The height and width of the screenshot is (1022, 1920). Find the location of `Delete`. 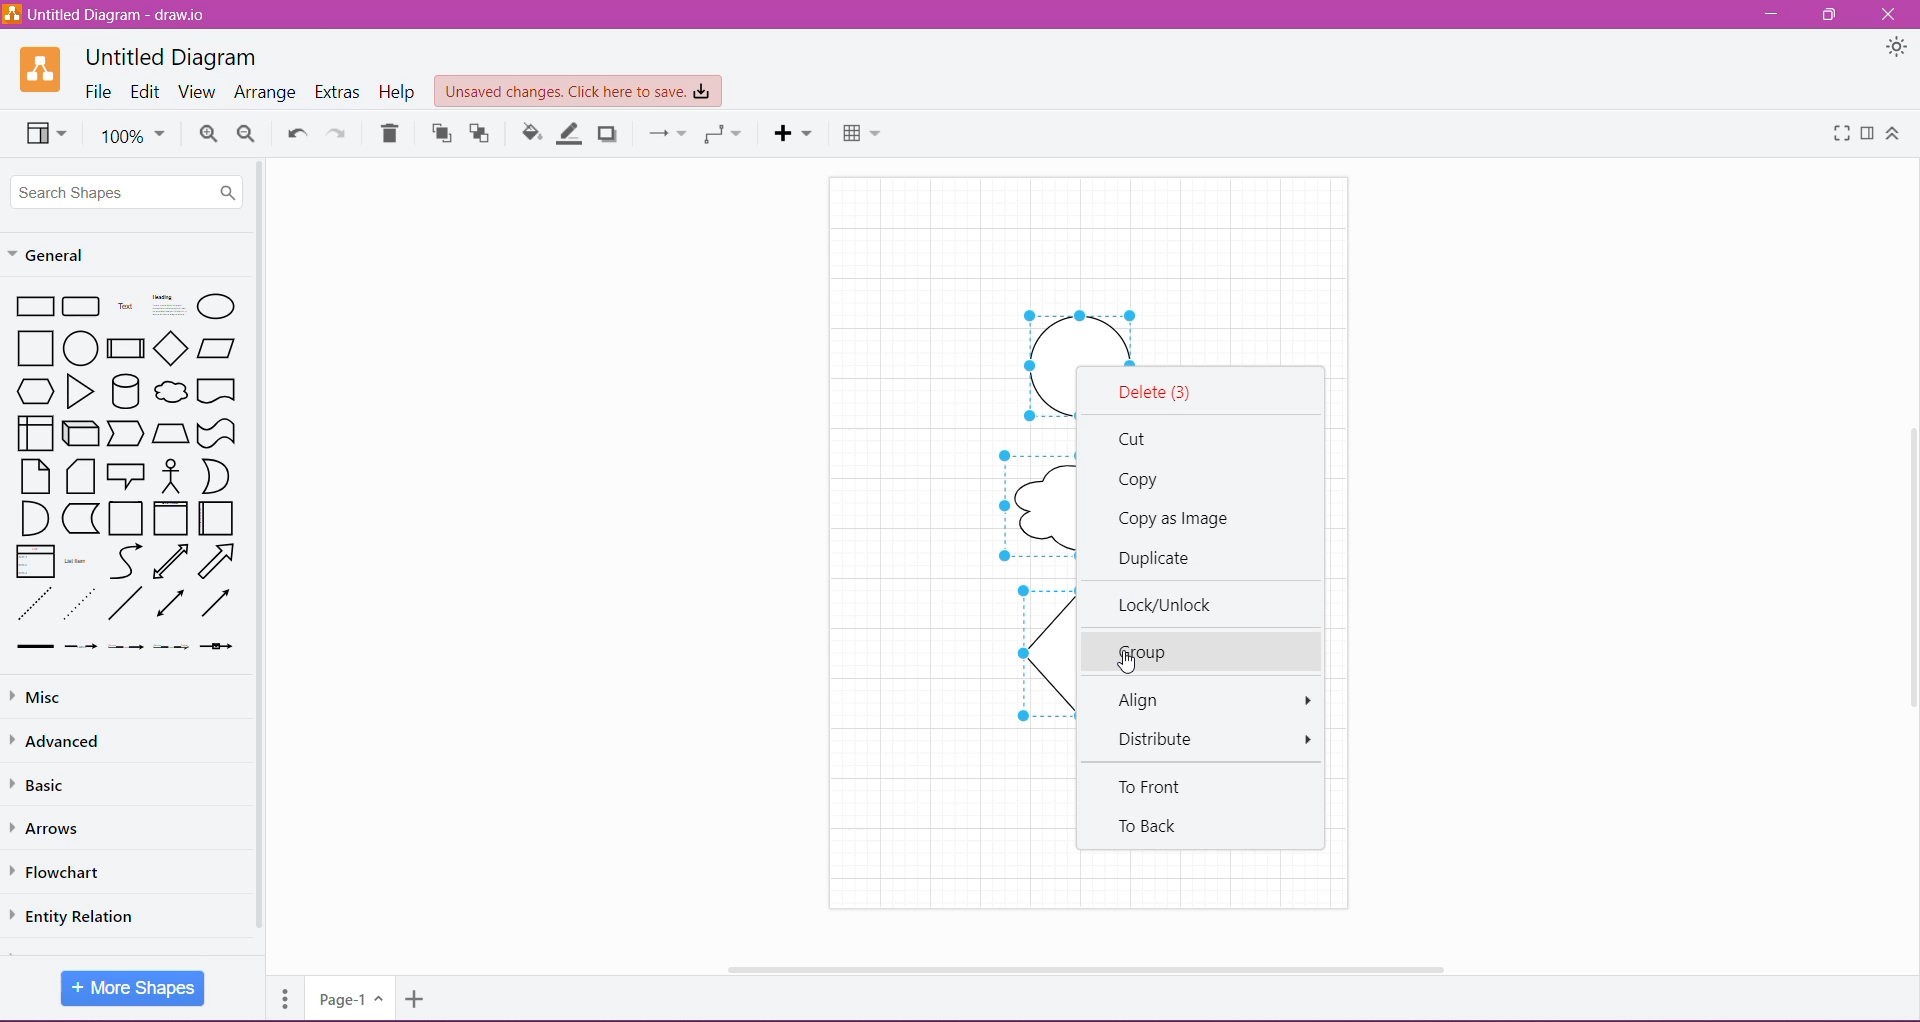

Delete is located at coordinates (390, 133).